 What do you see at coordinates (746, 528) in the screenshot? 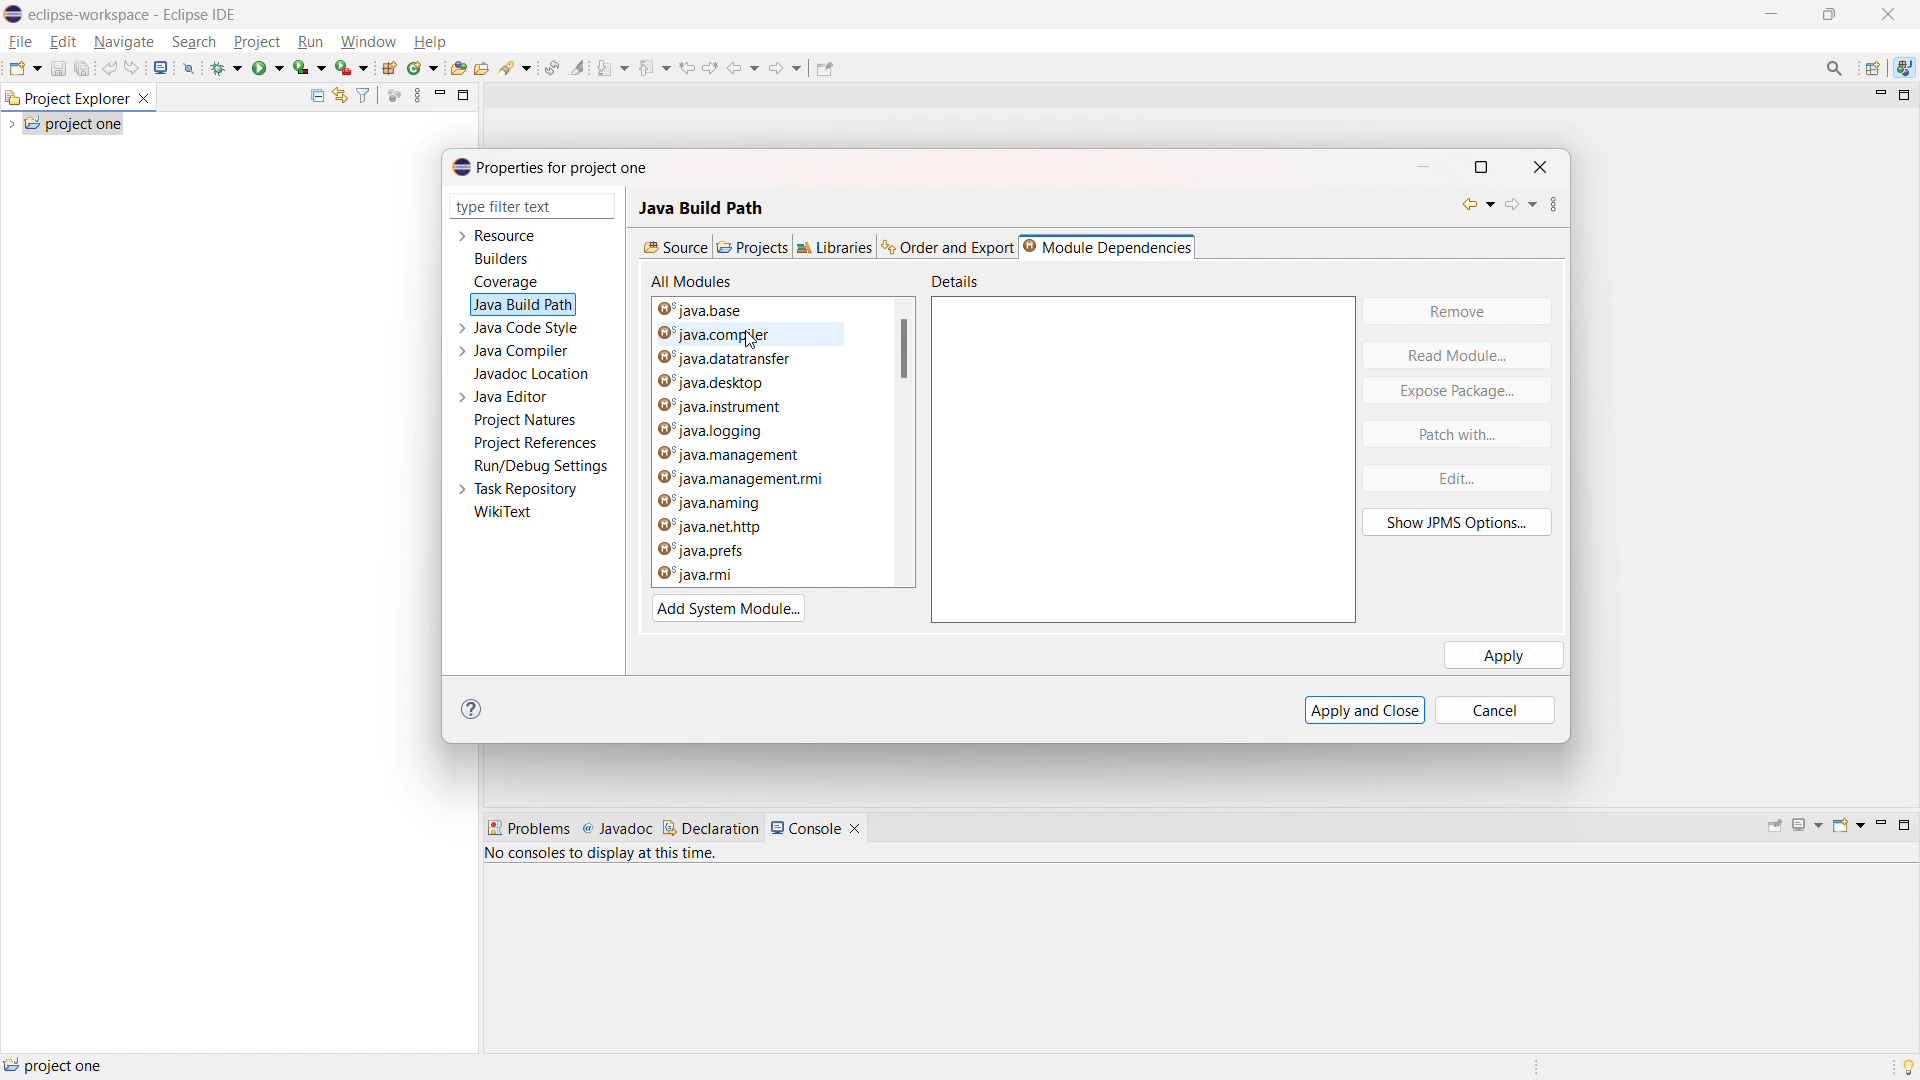
I see `java.net.http` at bounding box center [746, 528].